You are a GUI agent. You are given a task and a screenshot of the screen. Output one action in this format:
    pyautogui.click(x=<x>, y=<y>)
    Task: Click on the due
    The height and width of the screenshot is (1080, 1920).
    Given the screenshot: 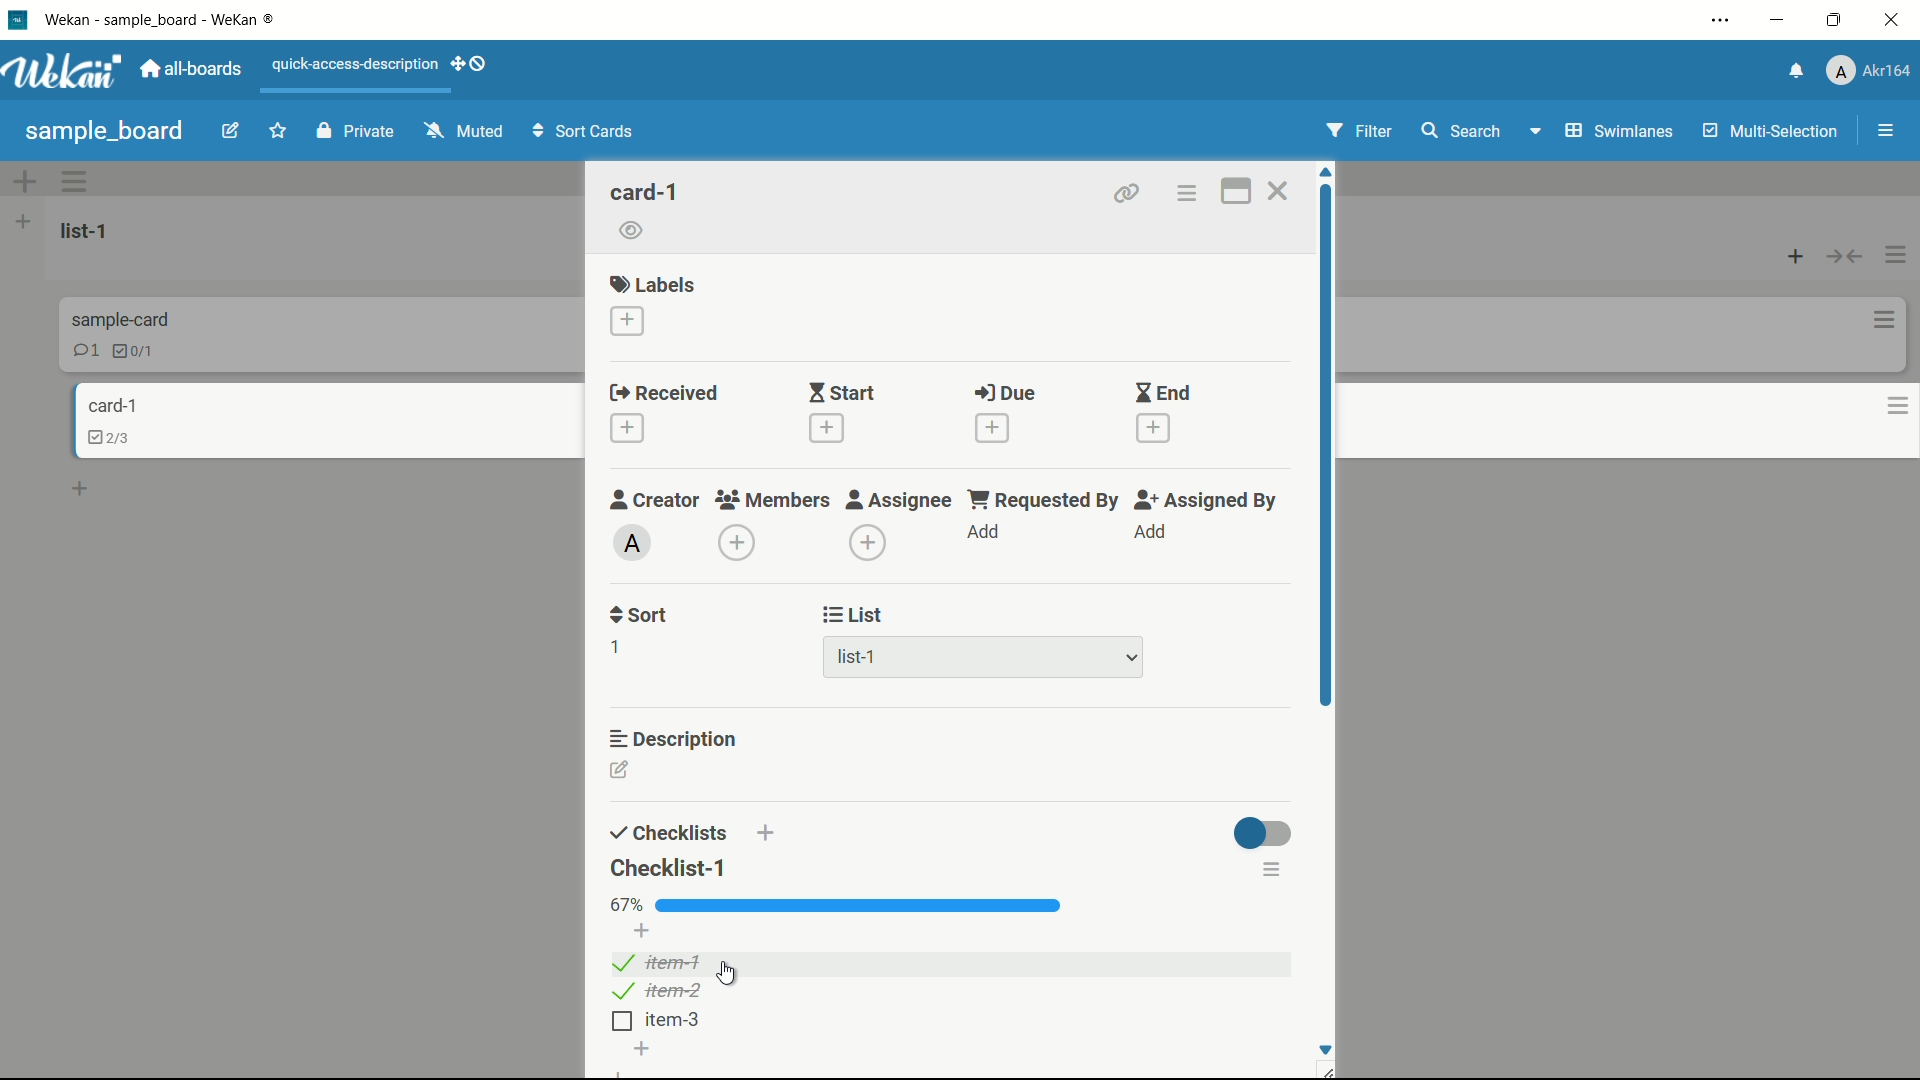 What is the action you would take?
    pyautogui.click(x=1012, y=394)
    